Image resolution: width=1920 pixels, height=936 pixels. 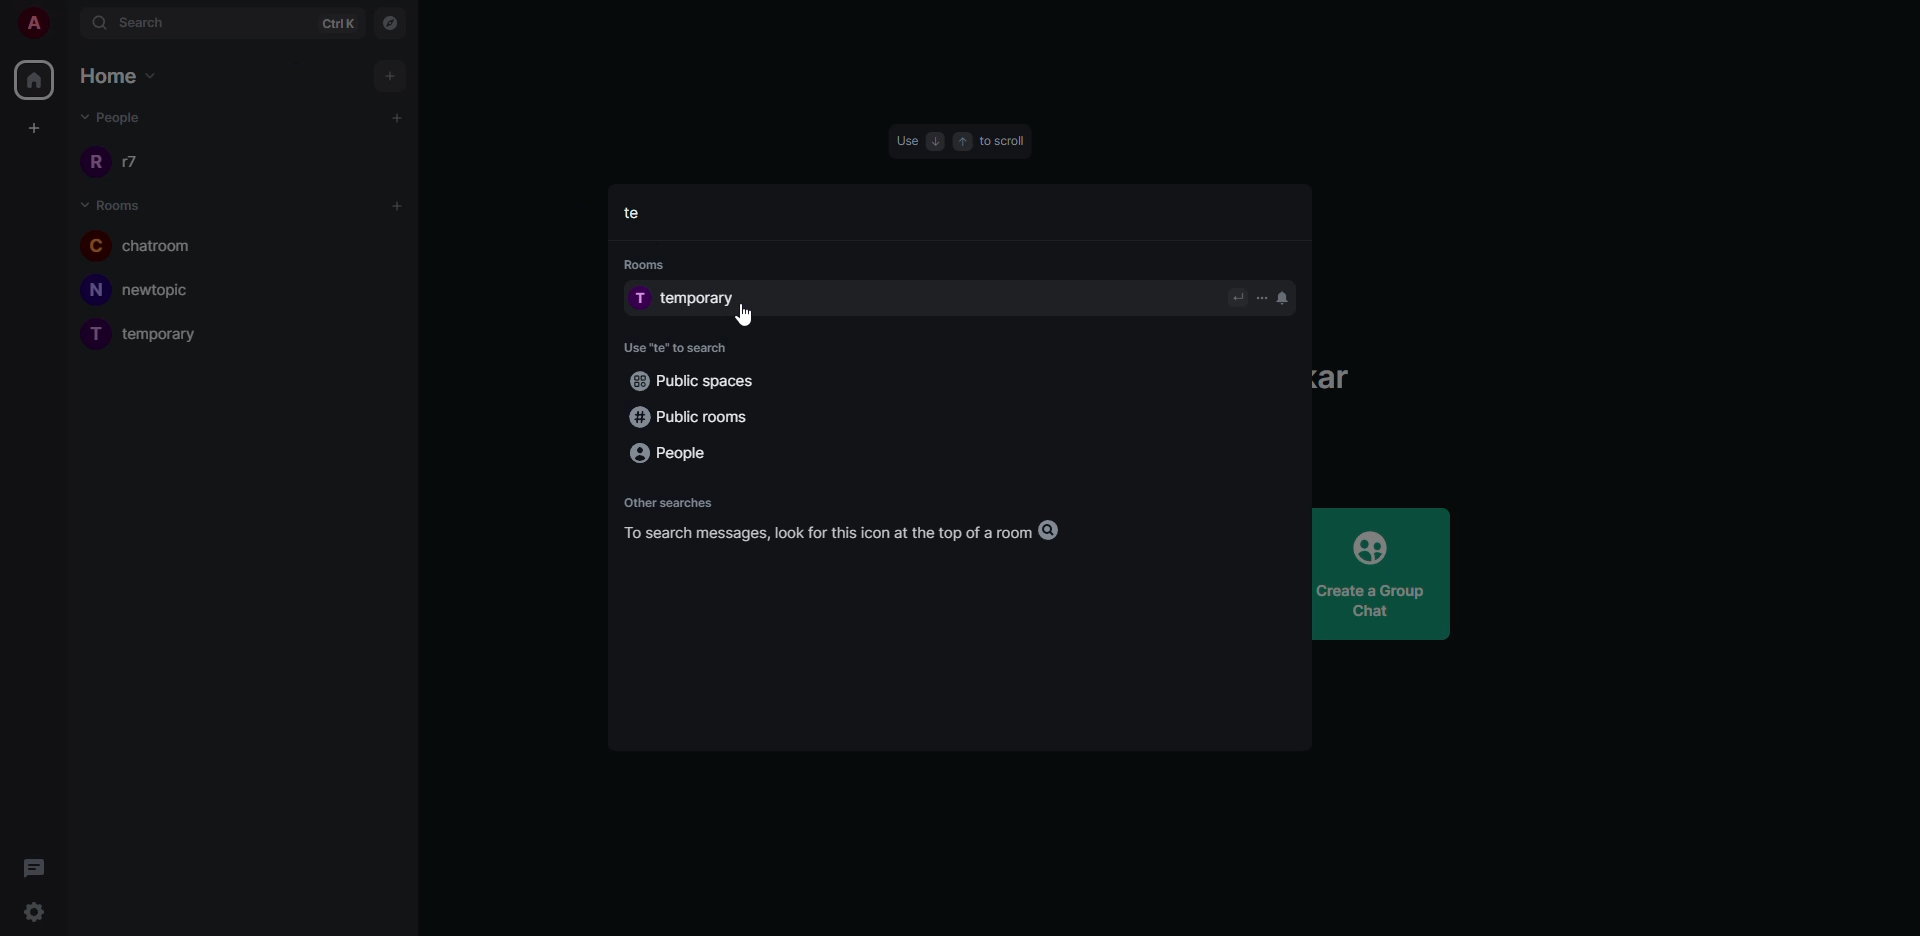 What do you see at coordinates (397, 116) in the screenshot?
I see `add` at bounding box center [397, 116].